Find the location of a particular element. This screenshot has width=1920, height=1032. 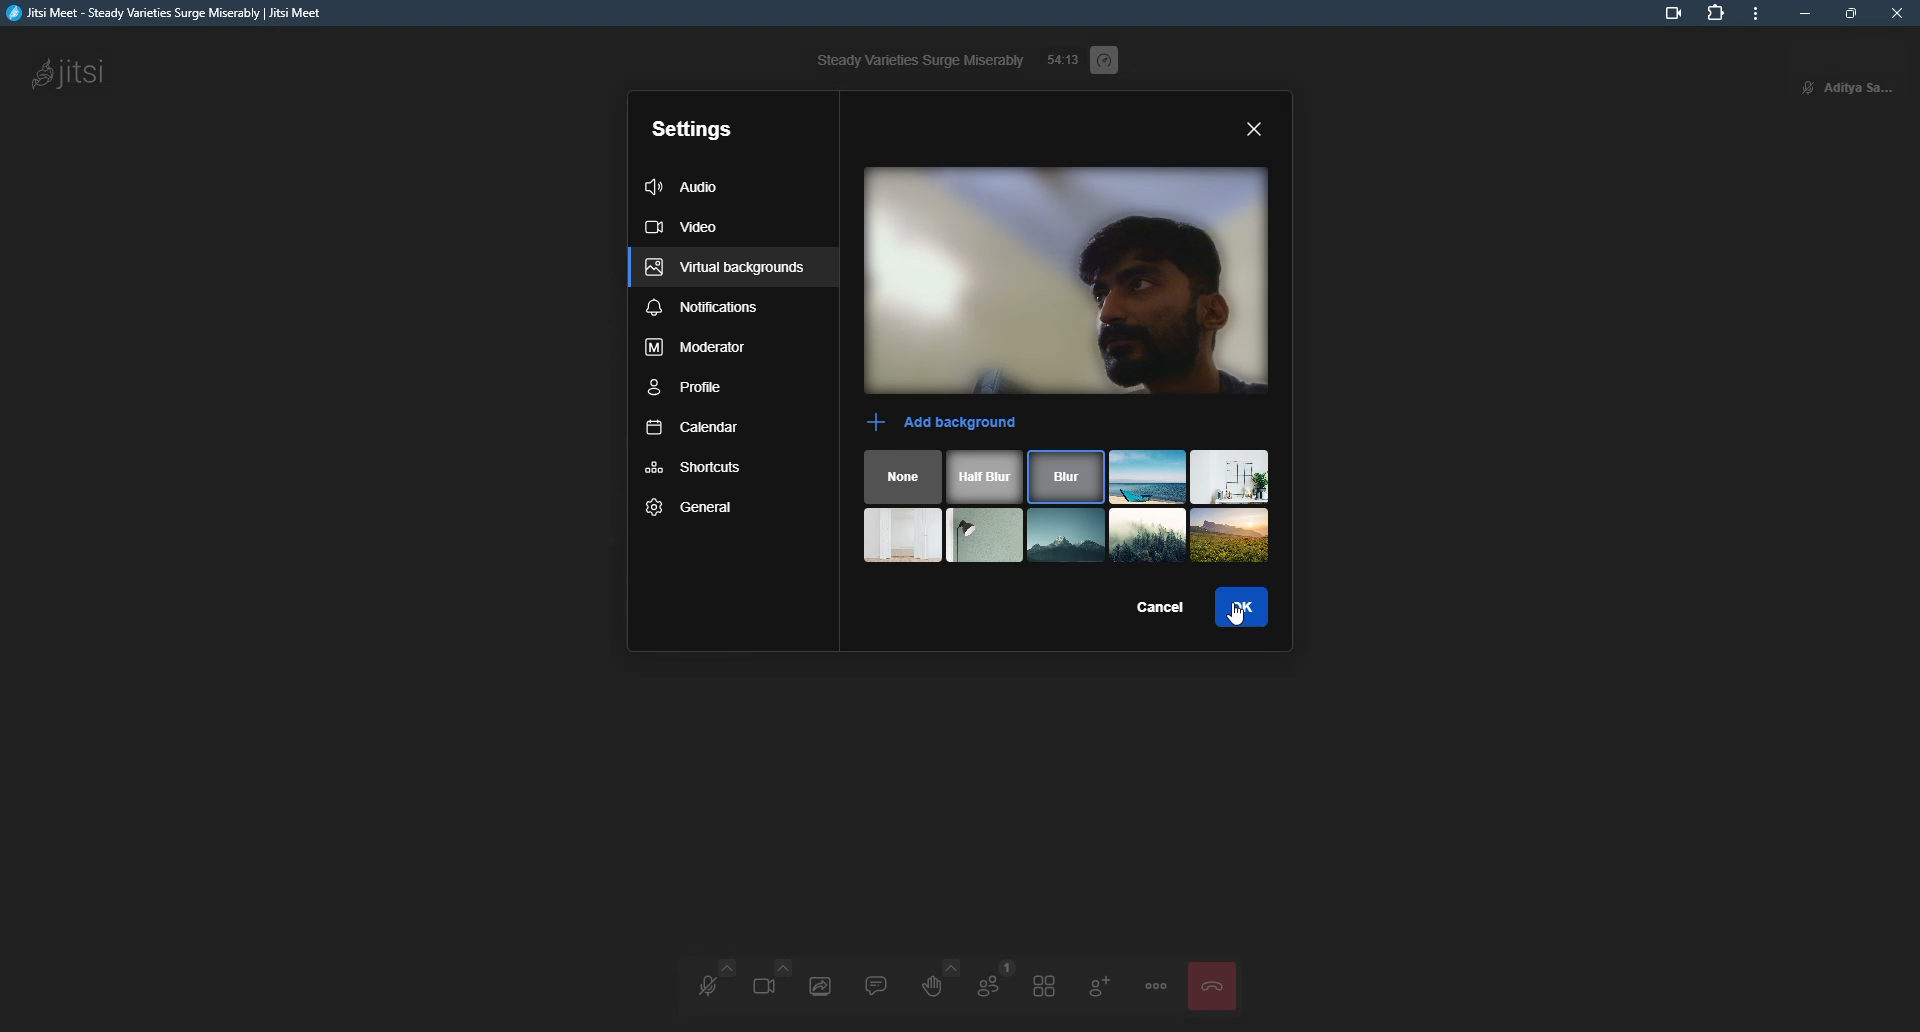

audio is located at coordinates (687, 184).